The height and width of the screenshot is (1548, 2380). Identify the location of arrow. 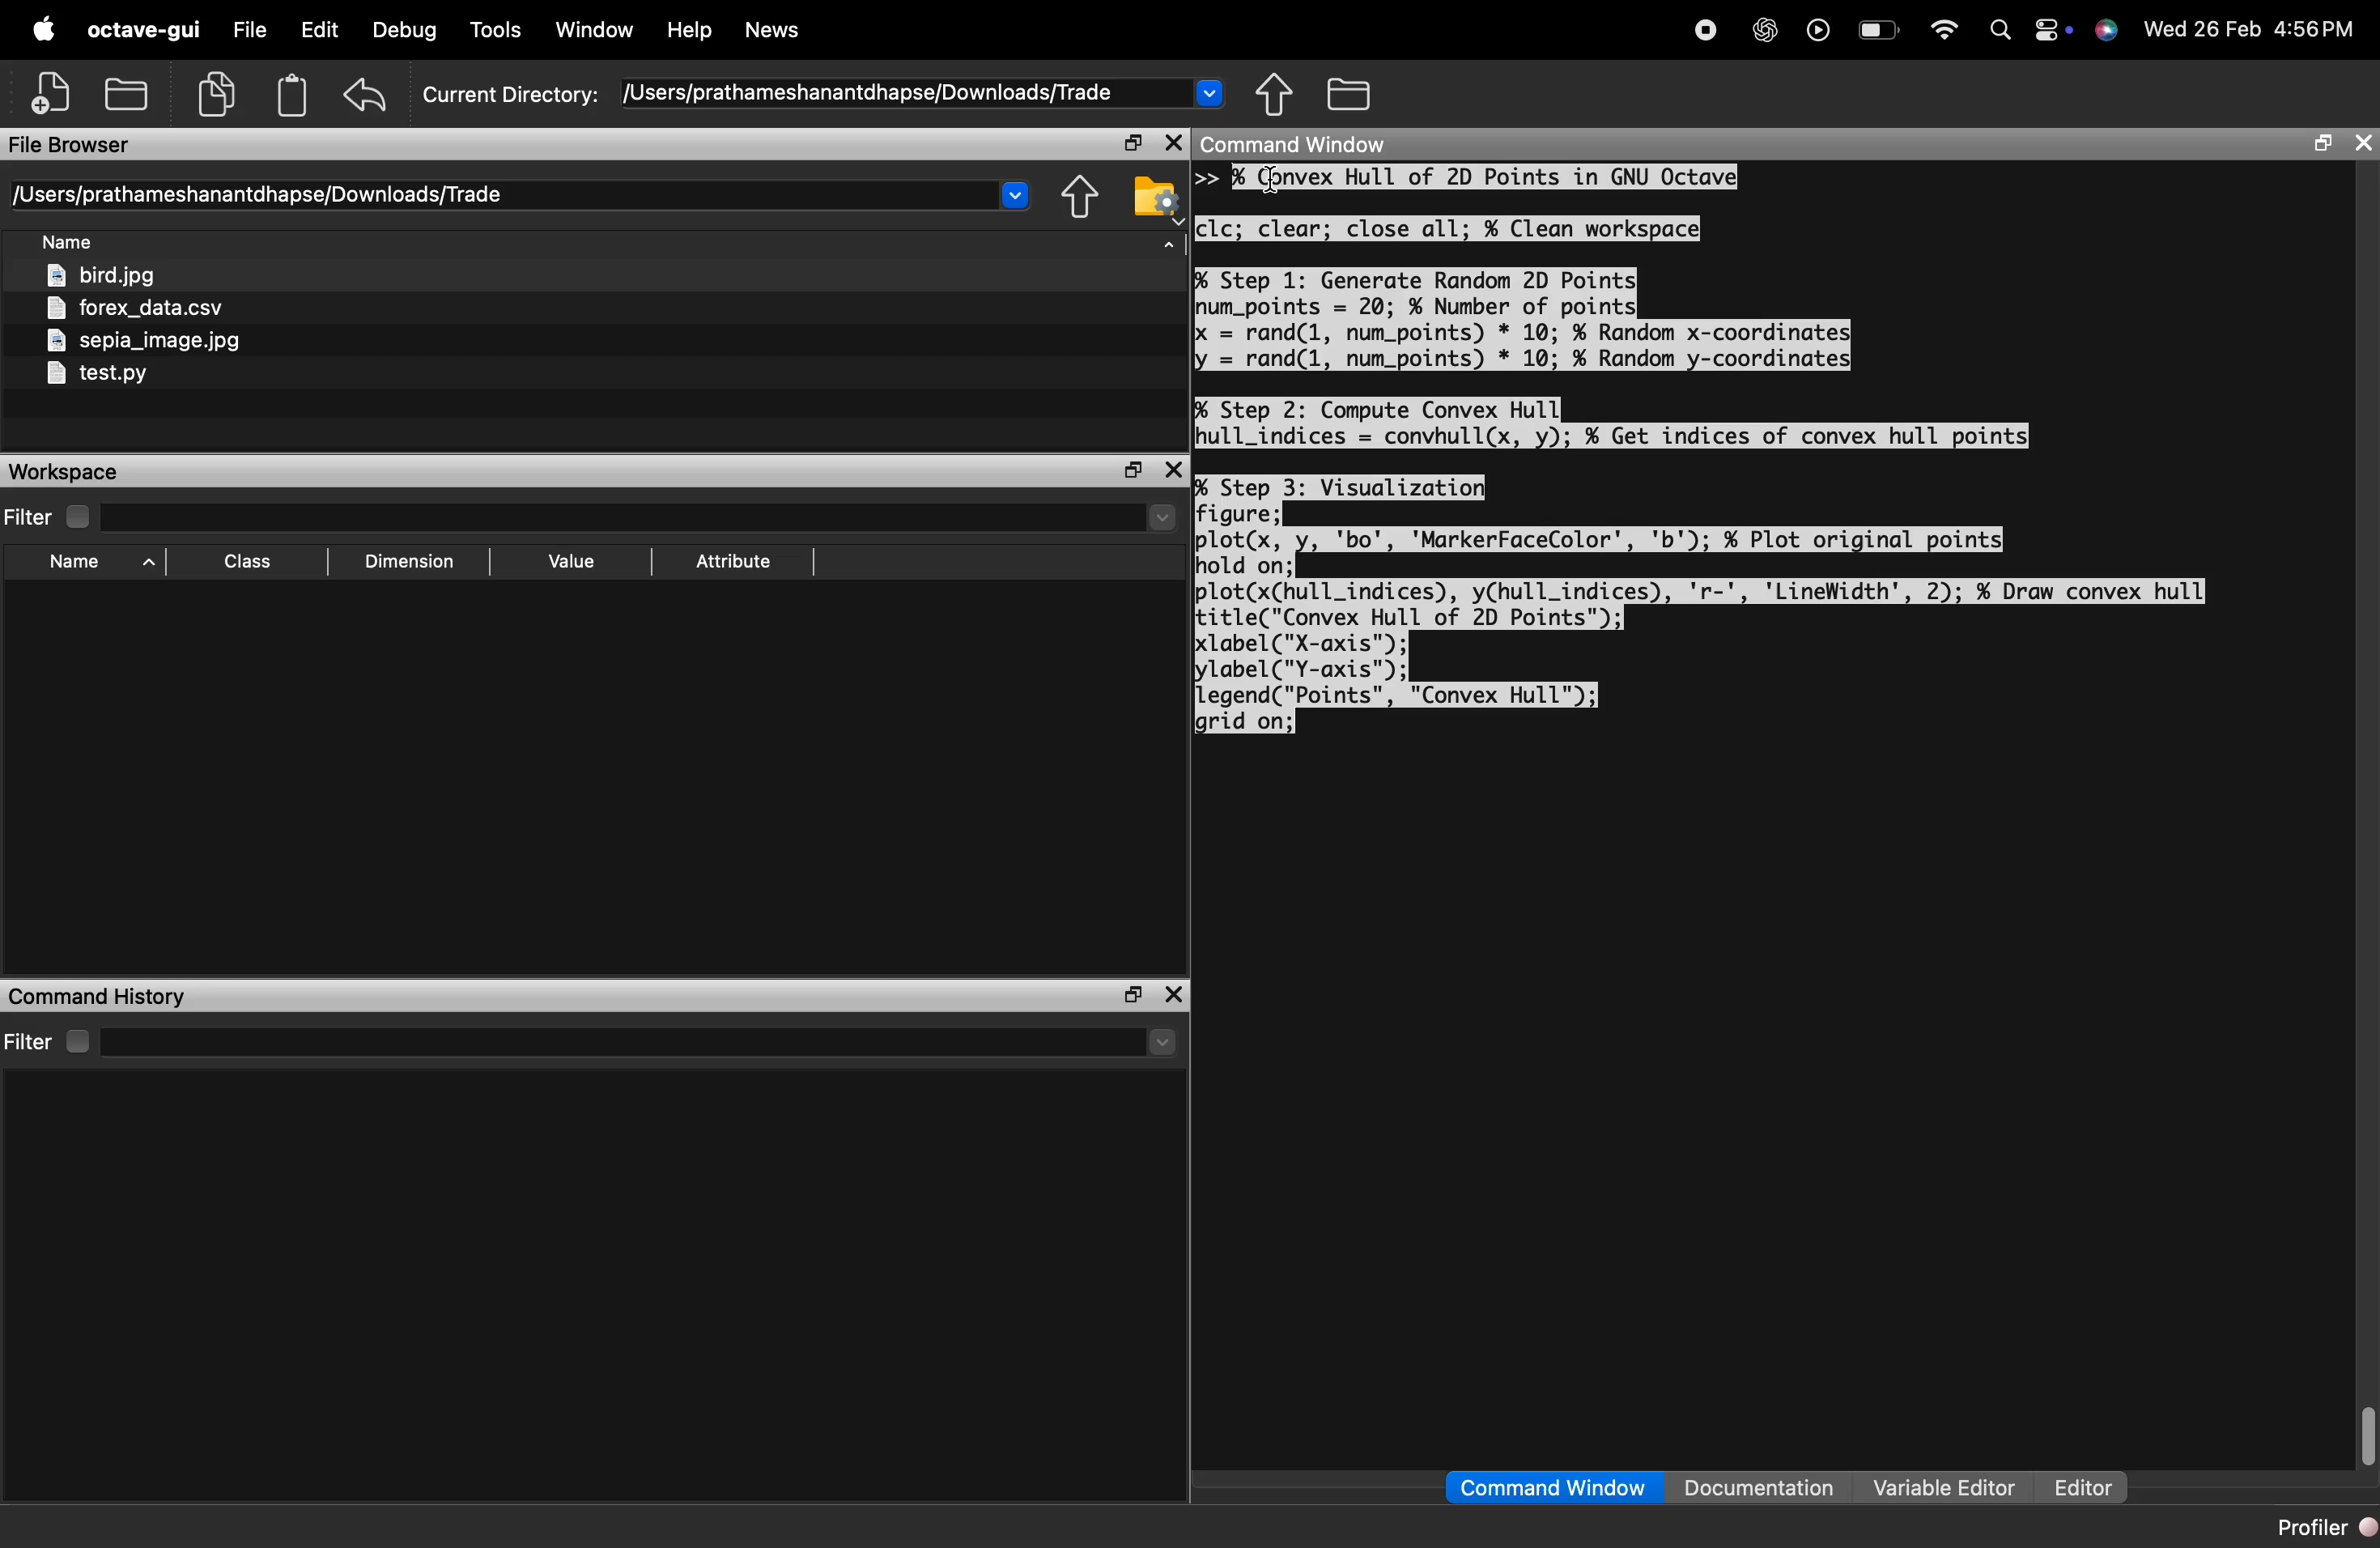
(1174, 245).